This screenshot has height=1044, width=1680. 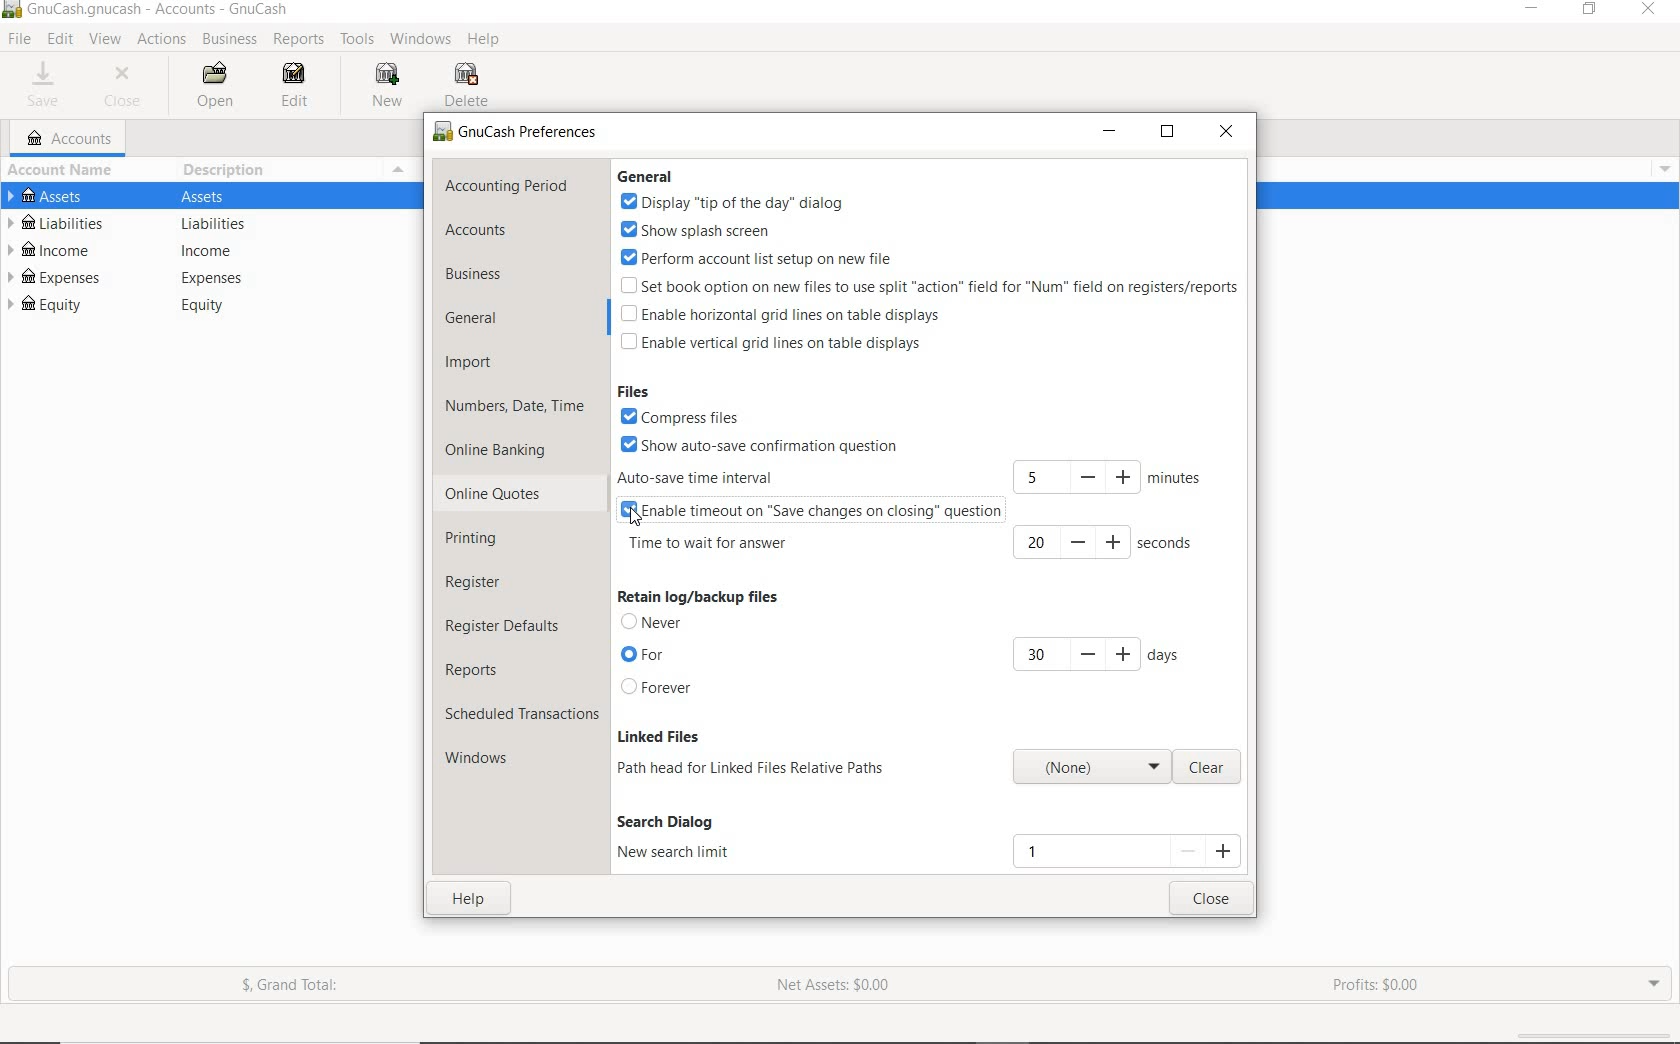 What do you see at coordinates (60, 171) in the screenshot?
I see `ACCOUNT NAME` at bounding box center [60, 171].